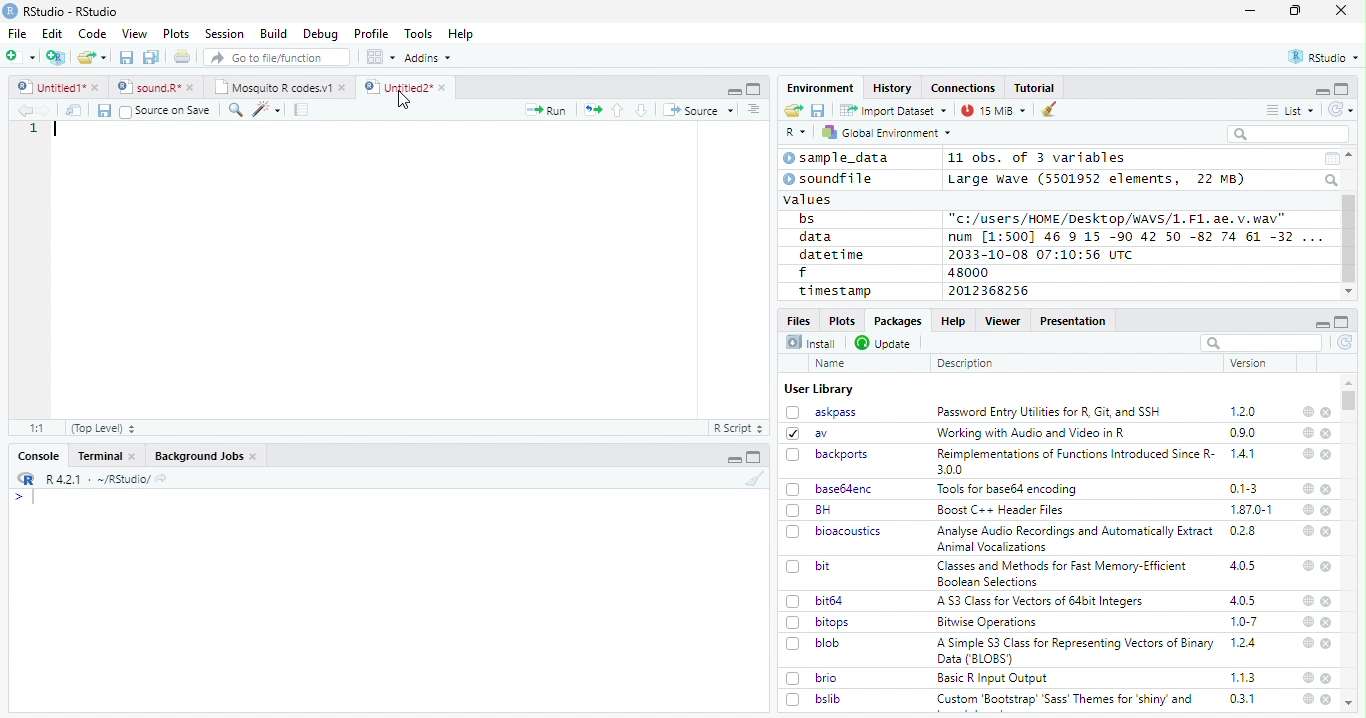 The image size is (1366, 718). I want to click on Install, so click(811, 342).